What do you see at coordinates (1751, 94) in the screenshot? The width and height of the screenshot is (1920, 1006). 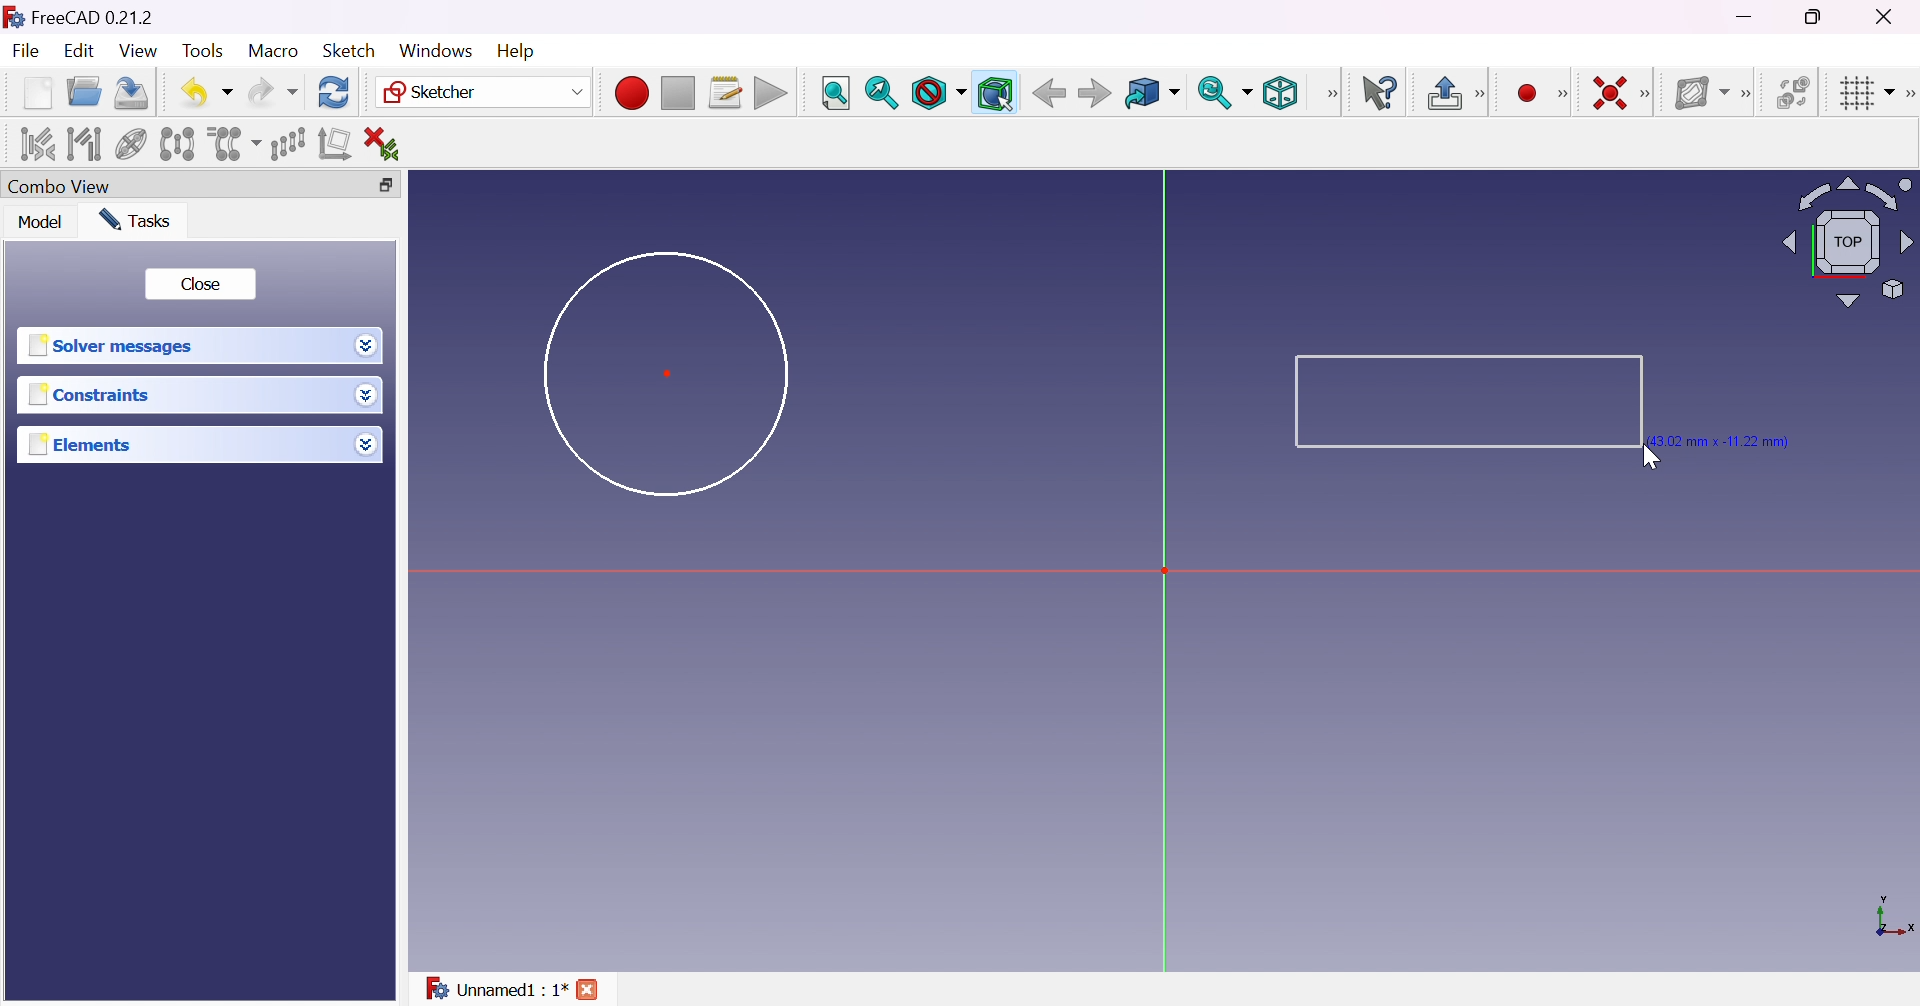 I see `[Sketcher B-spline tools]]` at bounding box center [1751, 94].